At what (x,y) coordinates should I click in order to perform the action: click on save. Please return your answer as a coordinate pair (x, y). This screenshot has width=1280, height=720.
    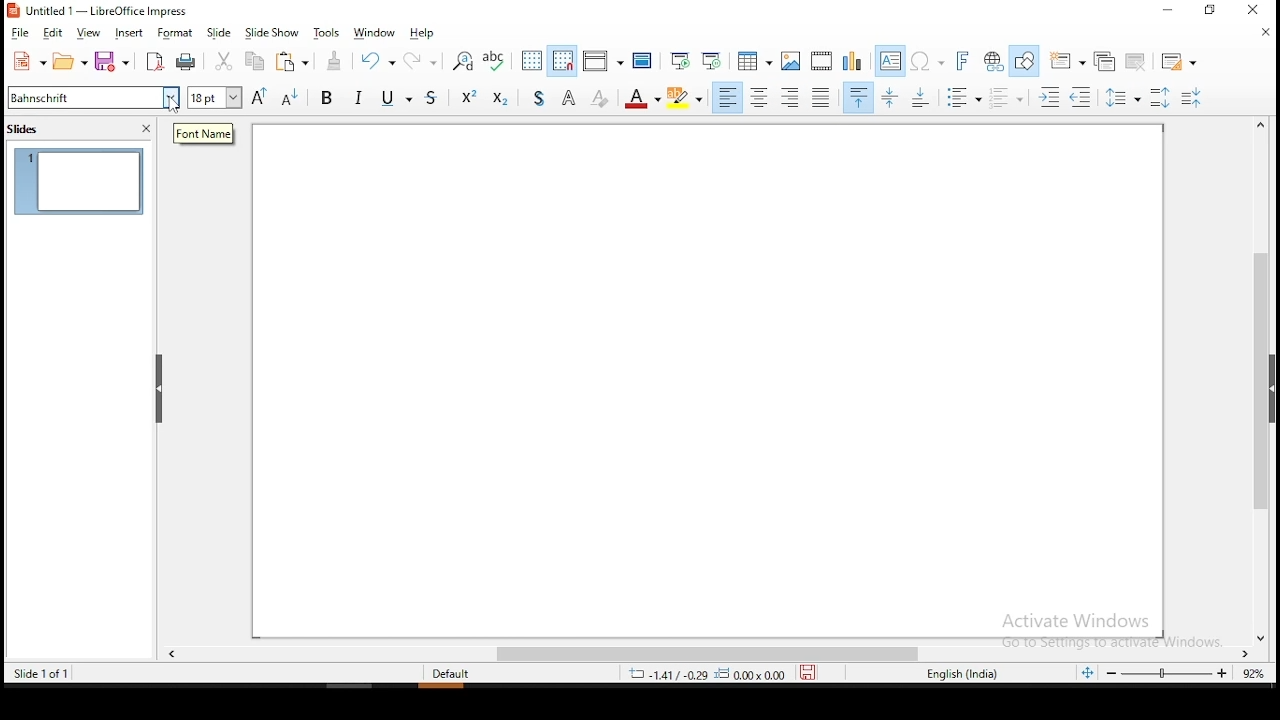
    Looking at the image, I should click on (113, 60).